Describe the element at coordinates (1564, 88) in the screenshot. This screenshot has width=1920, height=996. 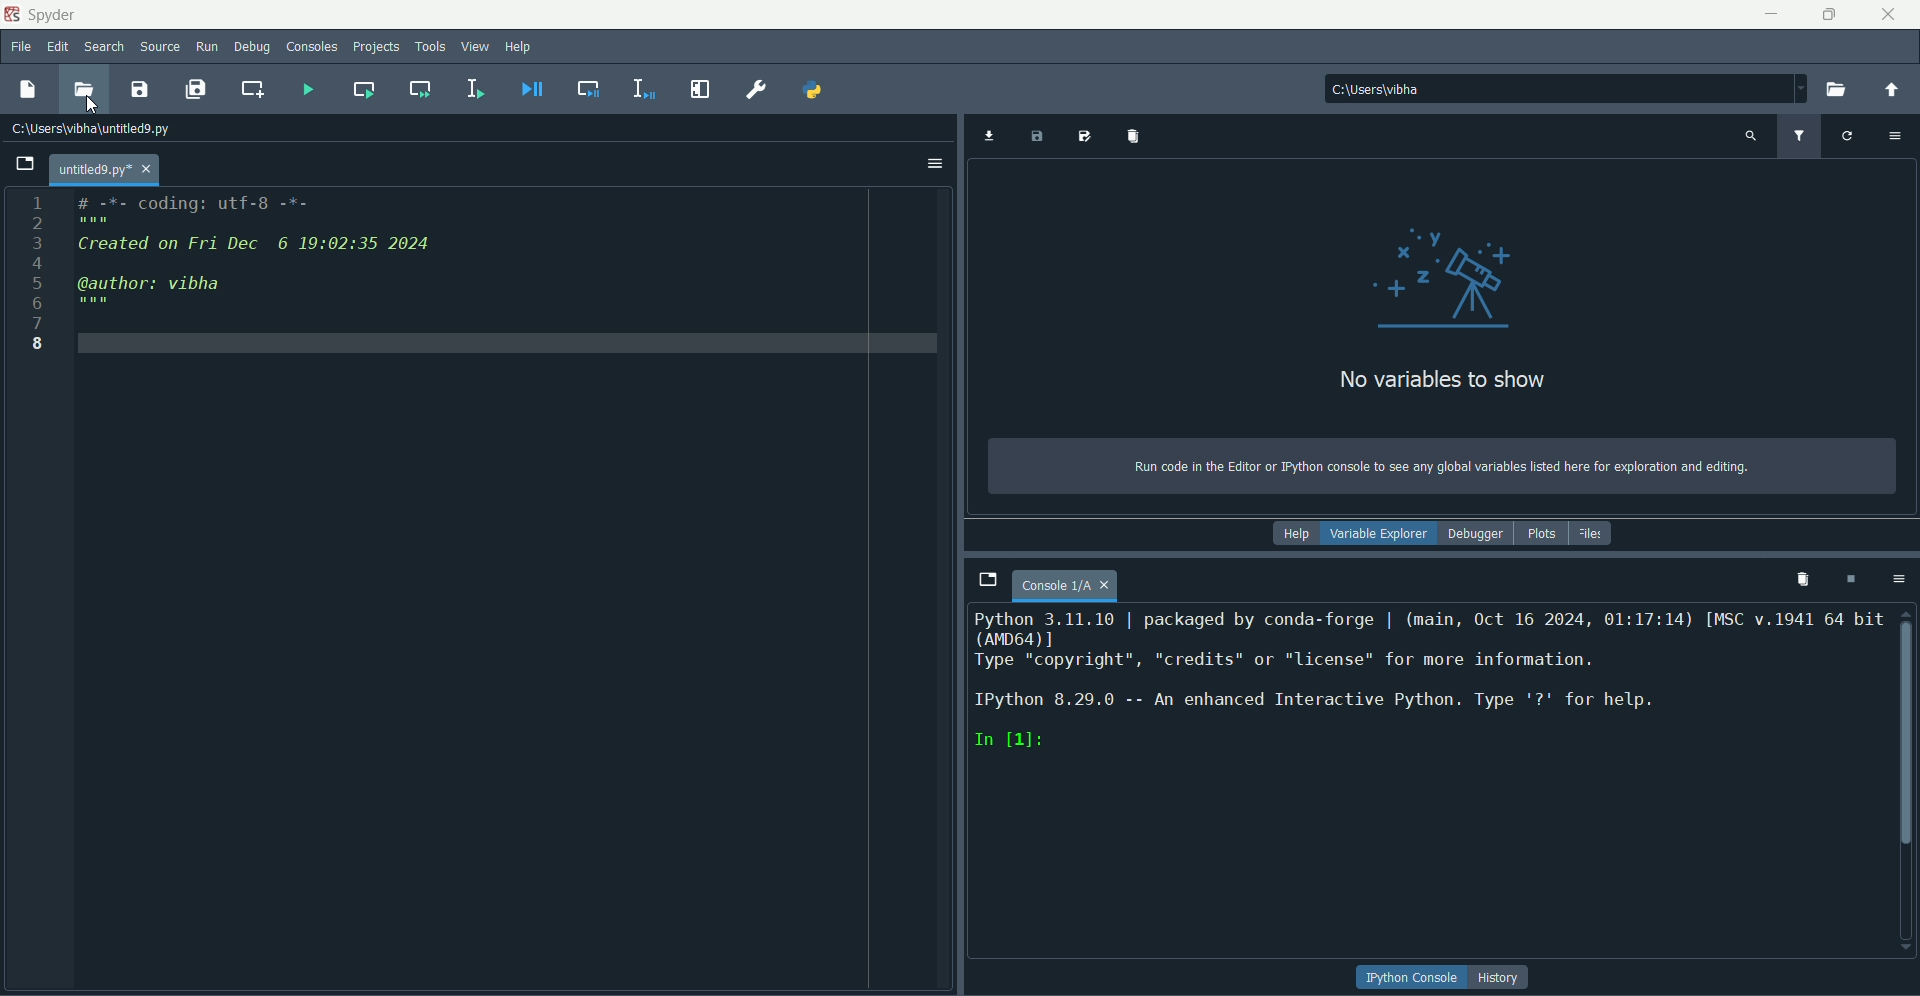
I see `file path` at that location.